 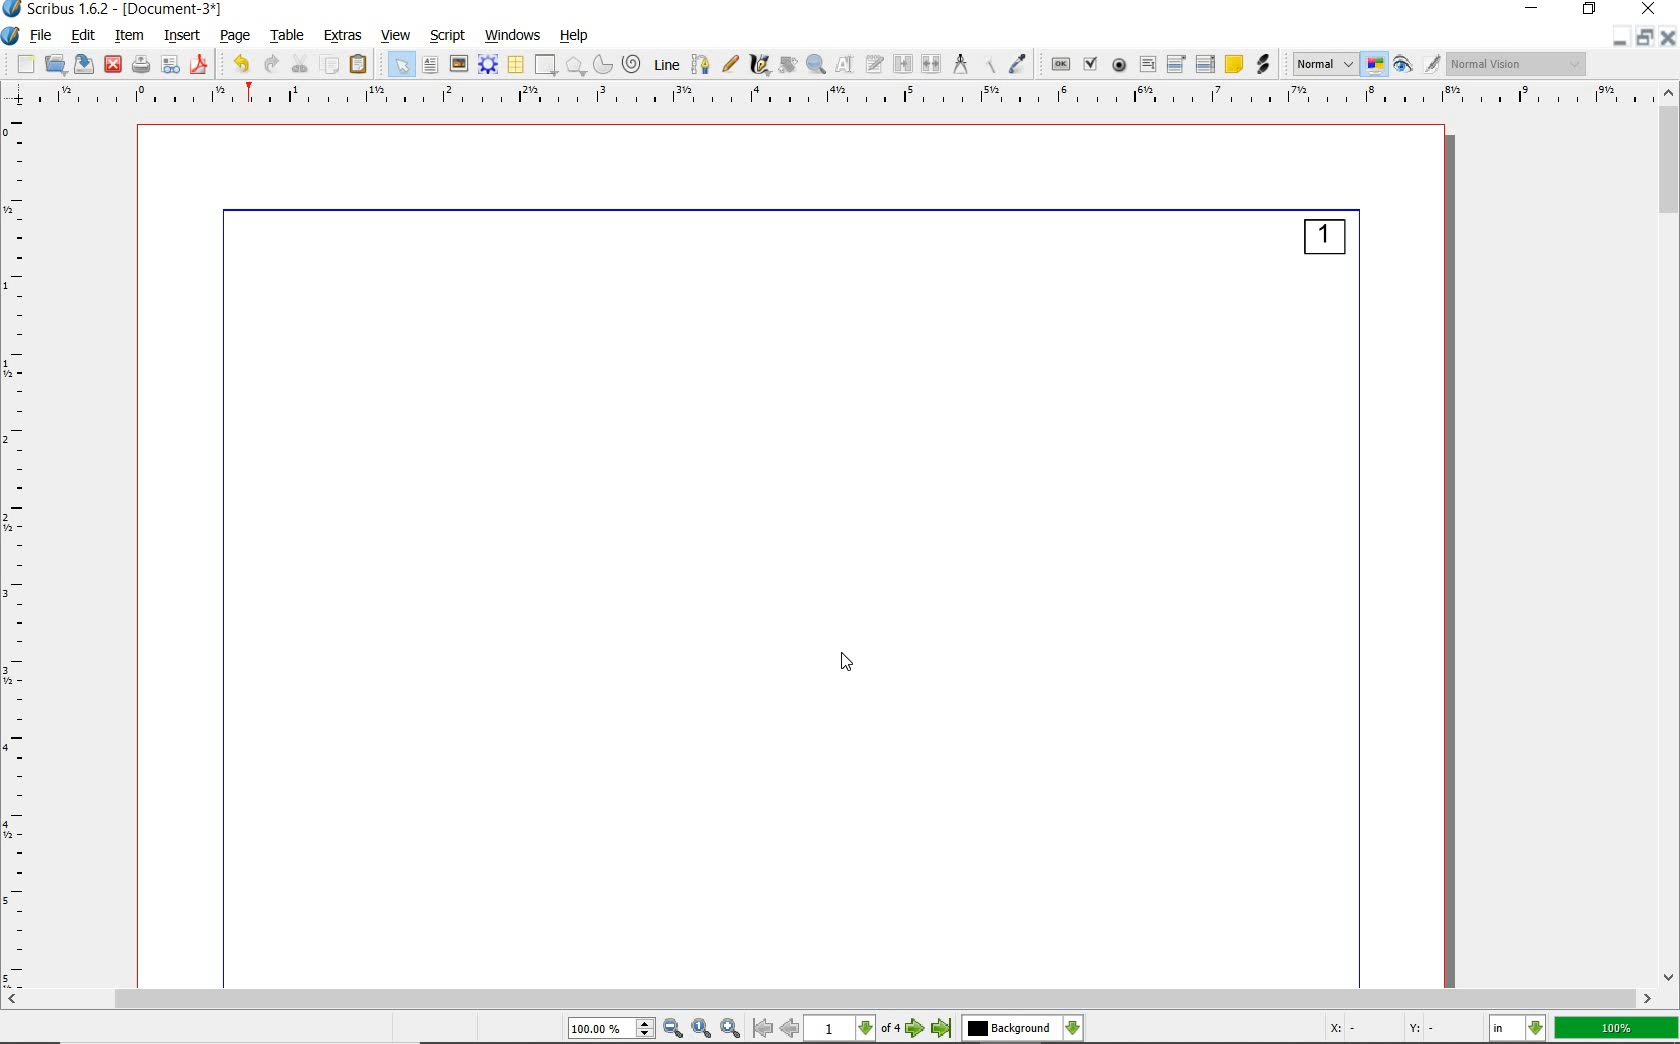 What do you see at coordinates (127, 36) in the screenshot?
I see `item` at bounding box center [127, 36].